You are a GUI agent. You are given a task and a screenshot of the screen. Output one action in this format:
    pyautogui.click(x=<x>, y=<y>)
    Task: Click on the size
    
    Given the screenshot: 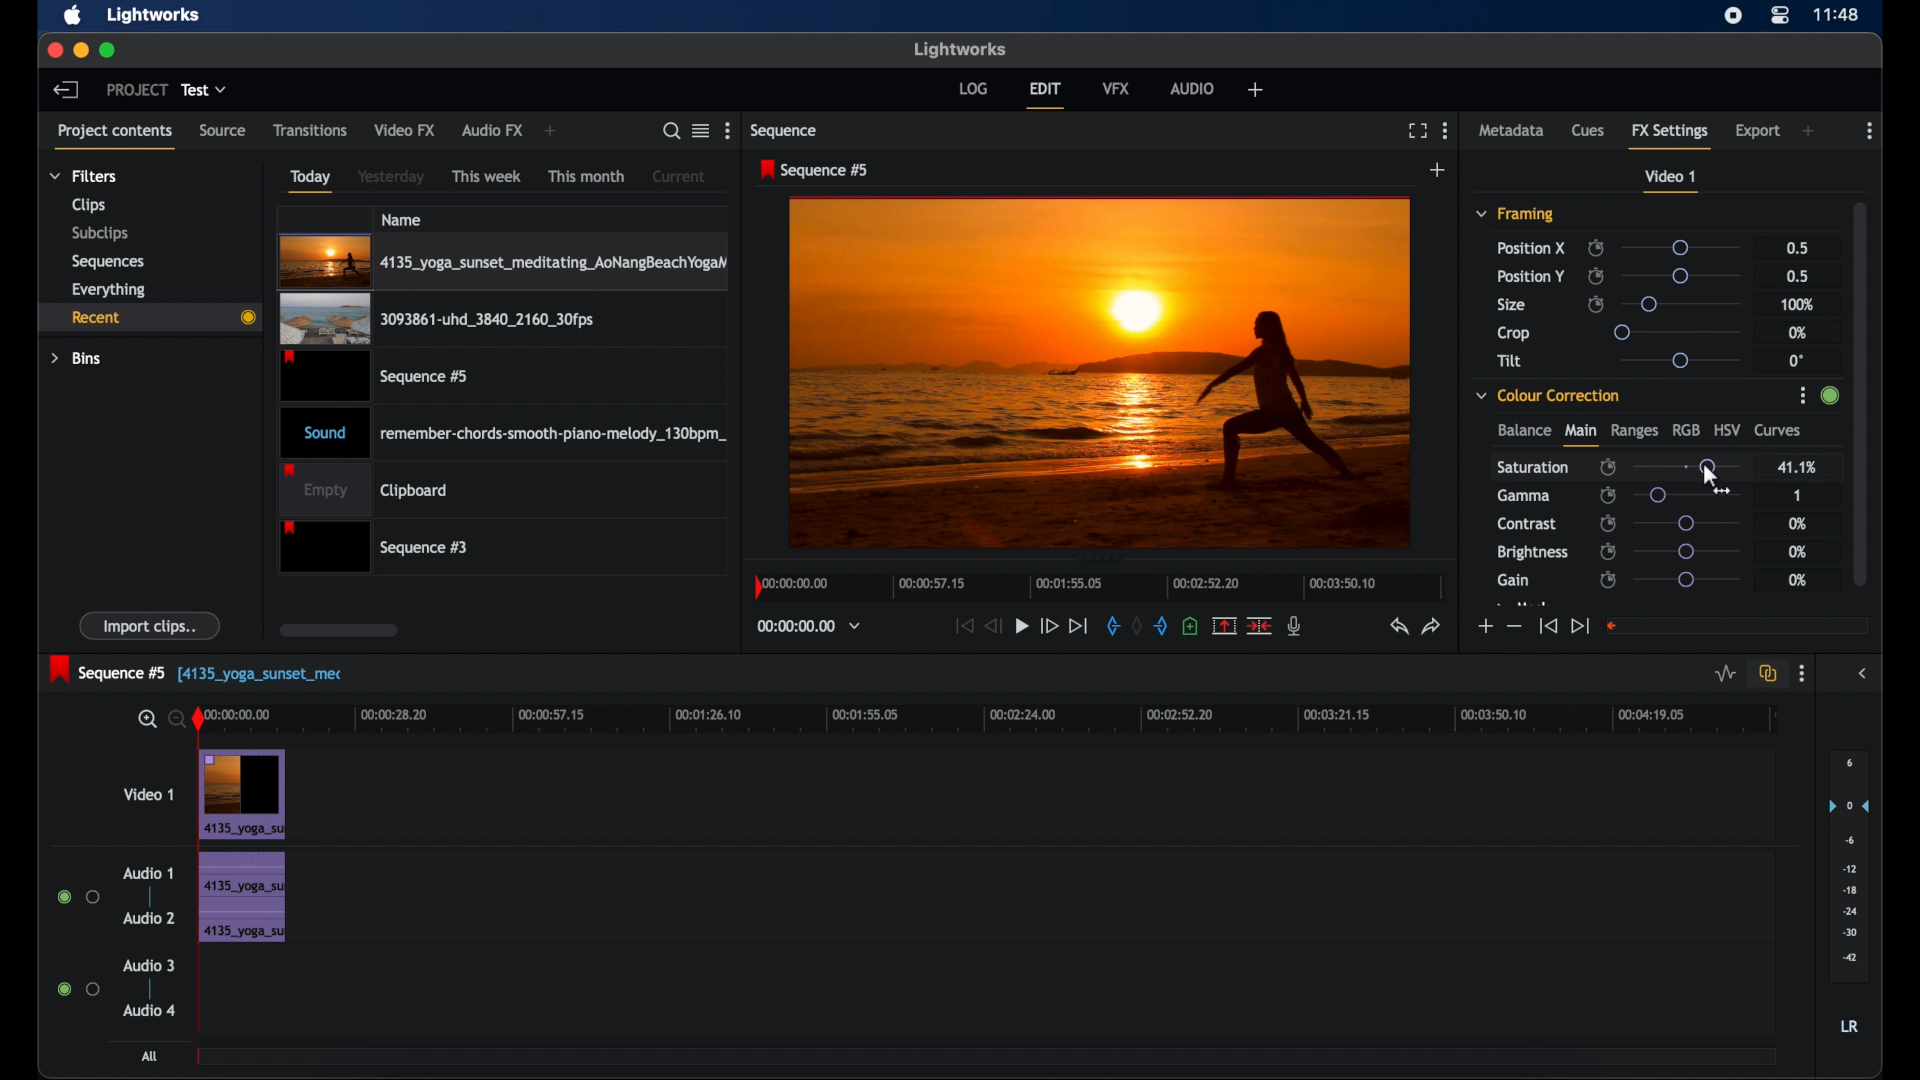 What is the action you would take?
    pyautogui.click(x=1513, y=306)
    